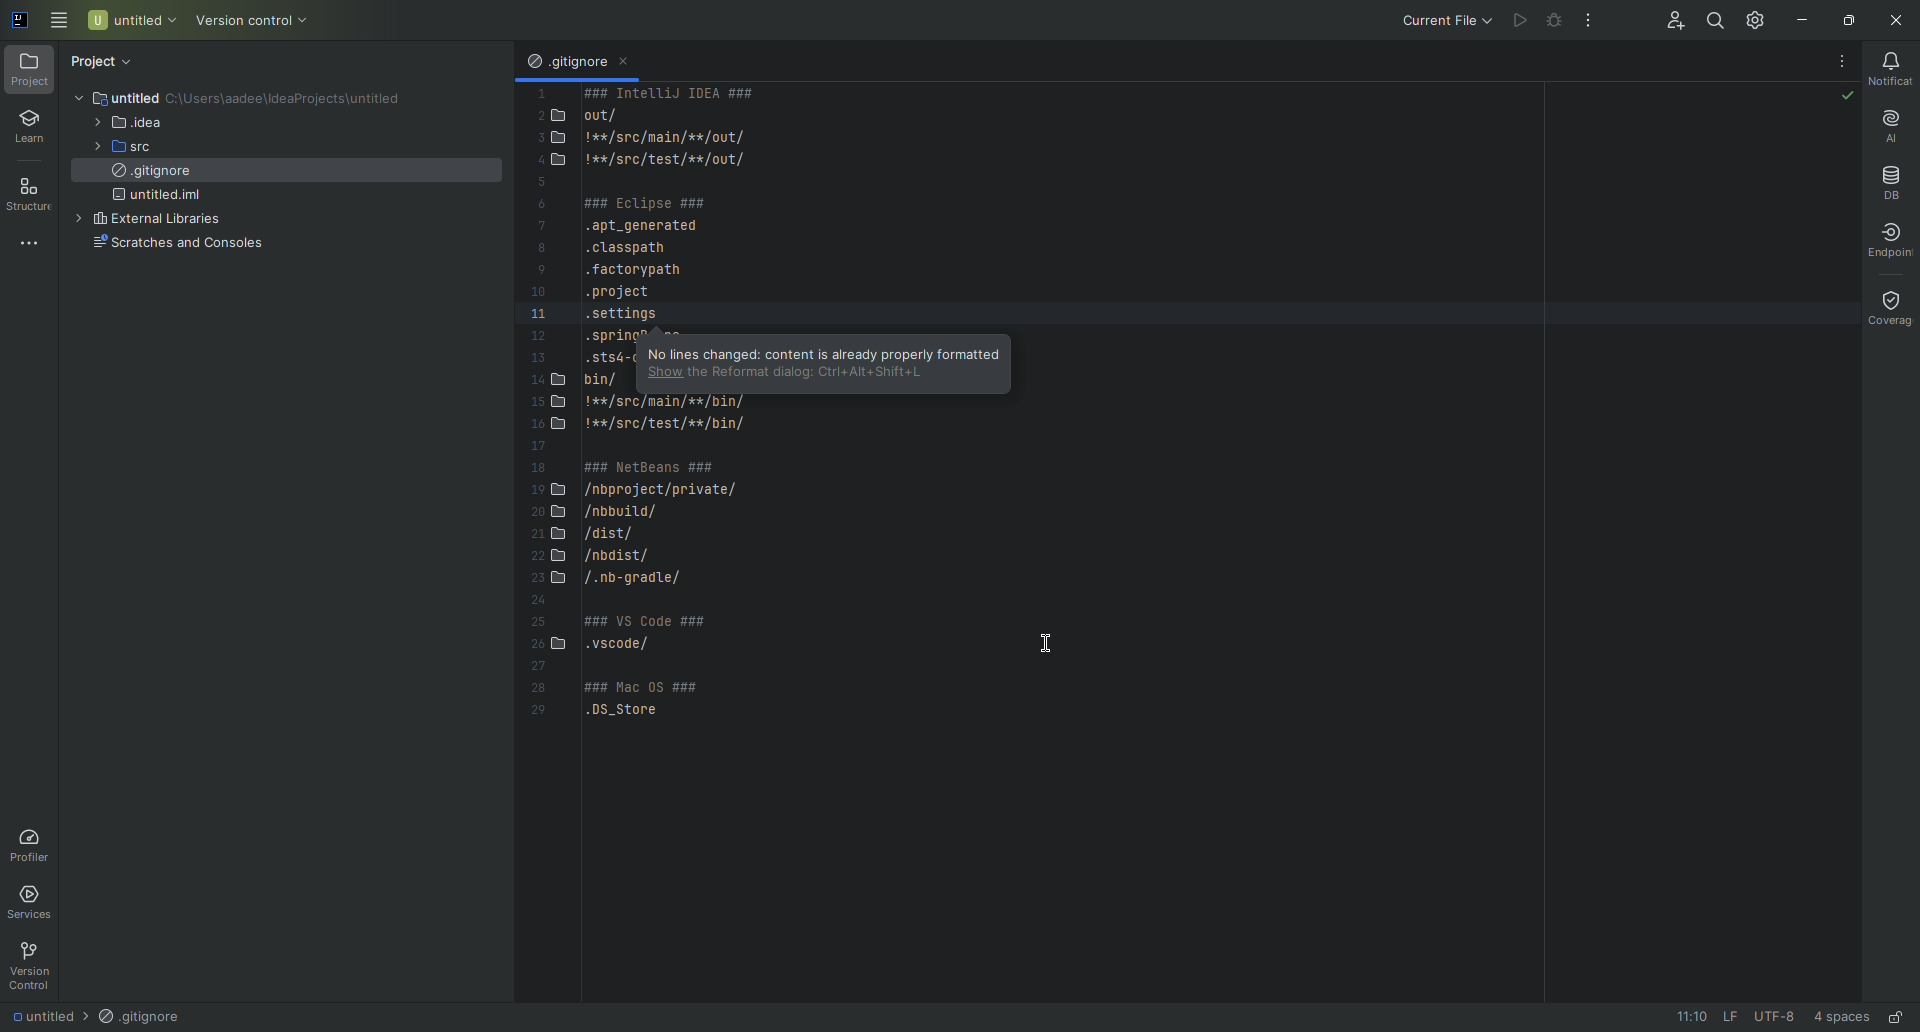  What do you see at coordinates (630, 65) in the screenshot?
I see `Close` at bounding box center [630, 65].